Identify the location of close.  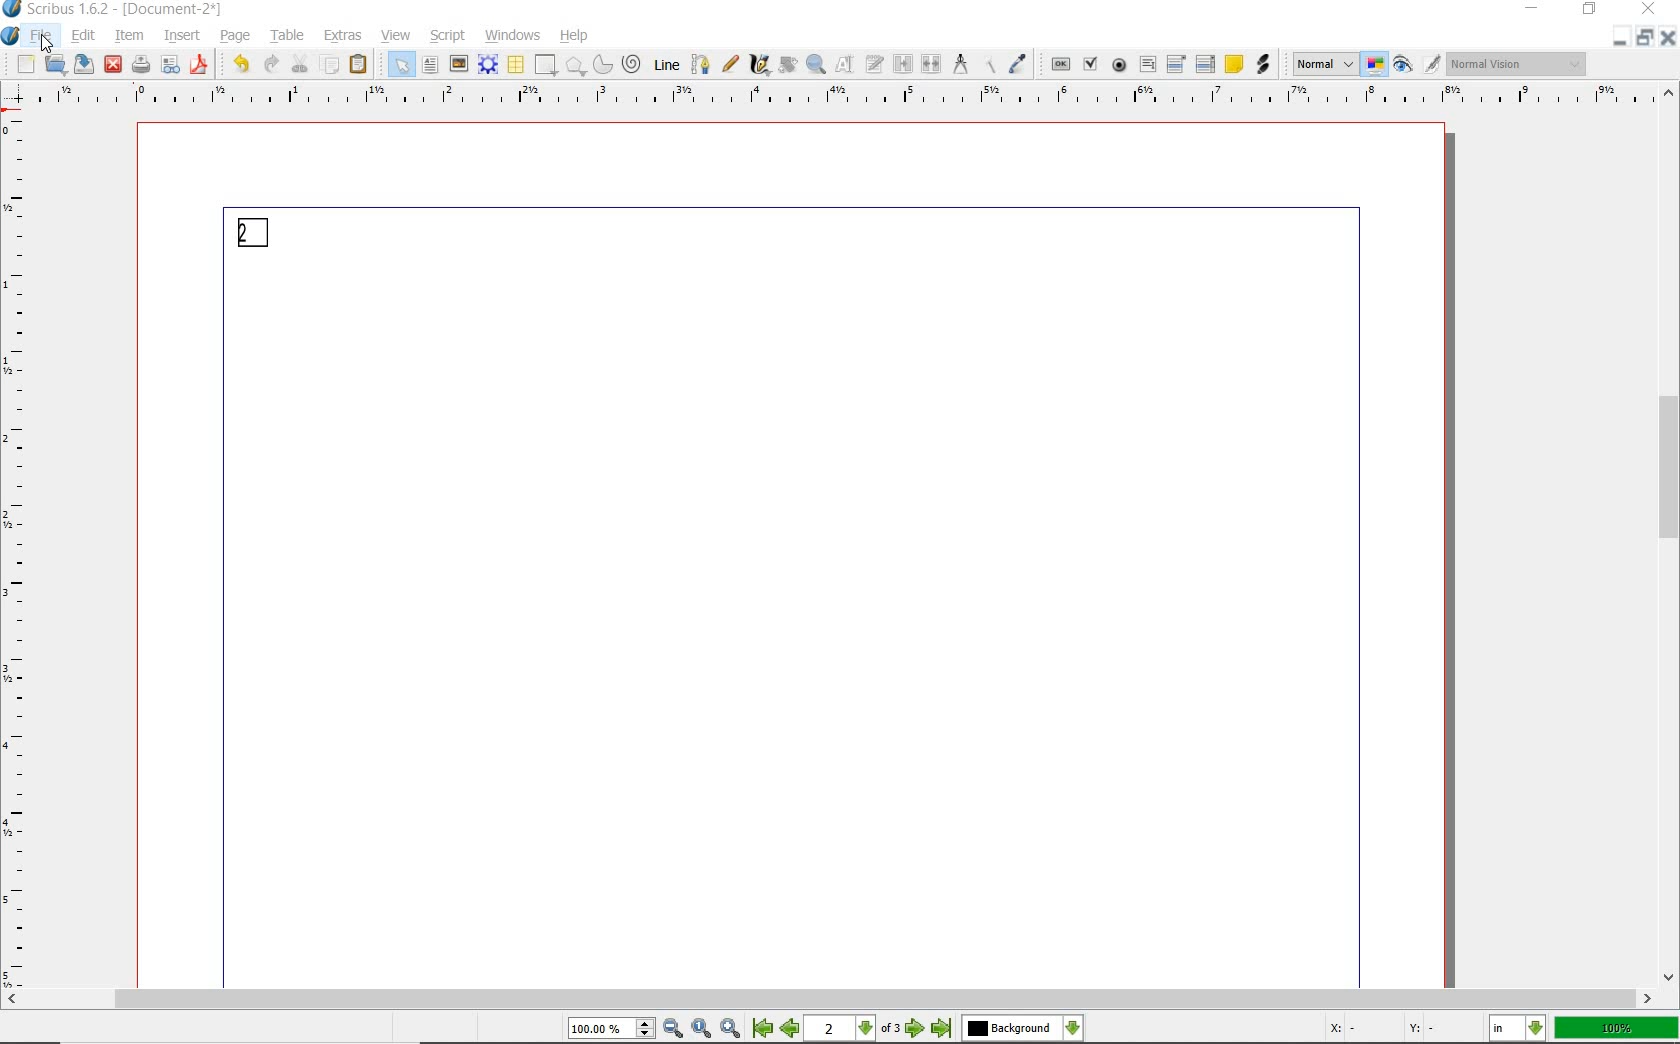
(1648, 10).